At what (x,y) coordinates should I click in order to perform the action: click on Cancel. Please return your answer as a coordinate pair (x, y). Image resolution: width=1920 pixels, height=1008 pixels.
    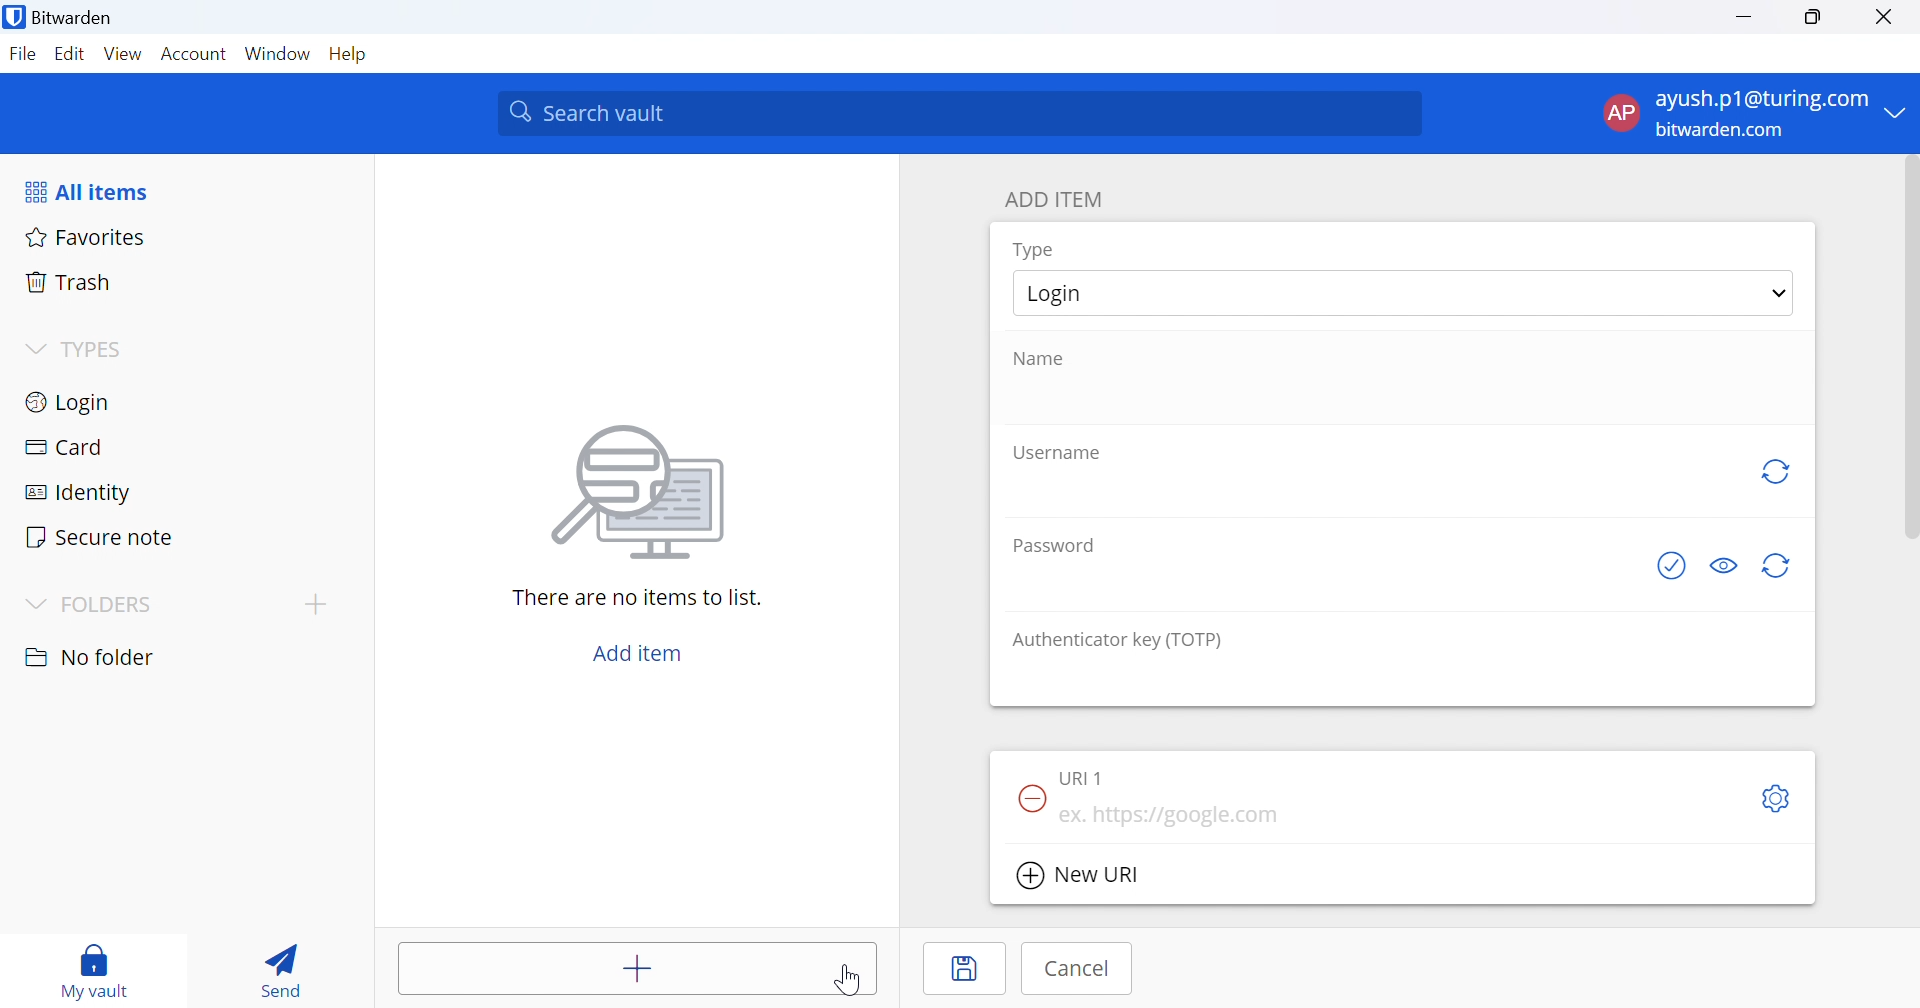
    Looking at the image, I should click on (1075, 969).